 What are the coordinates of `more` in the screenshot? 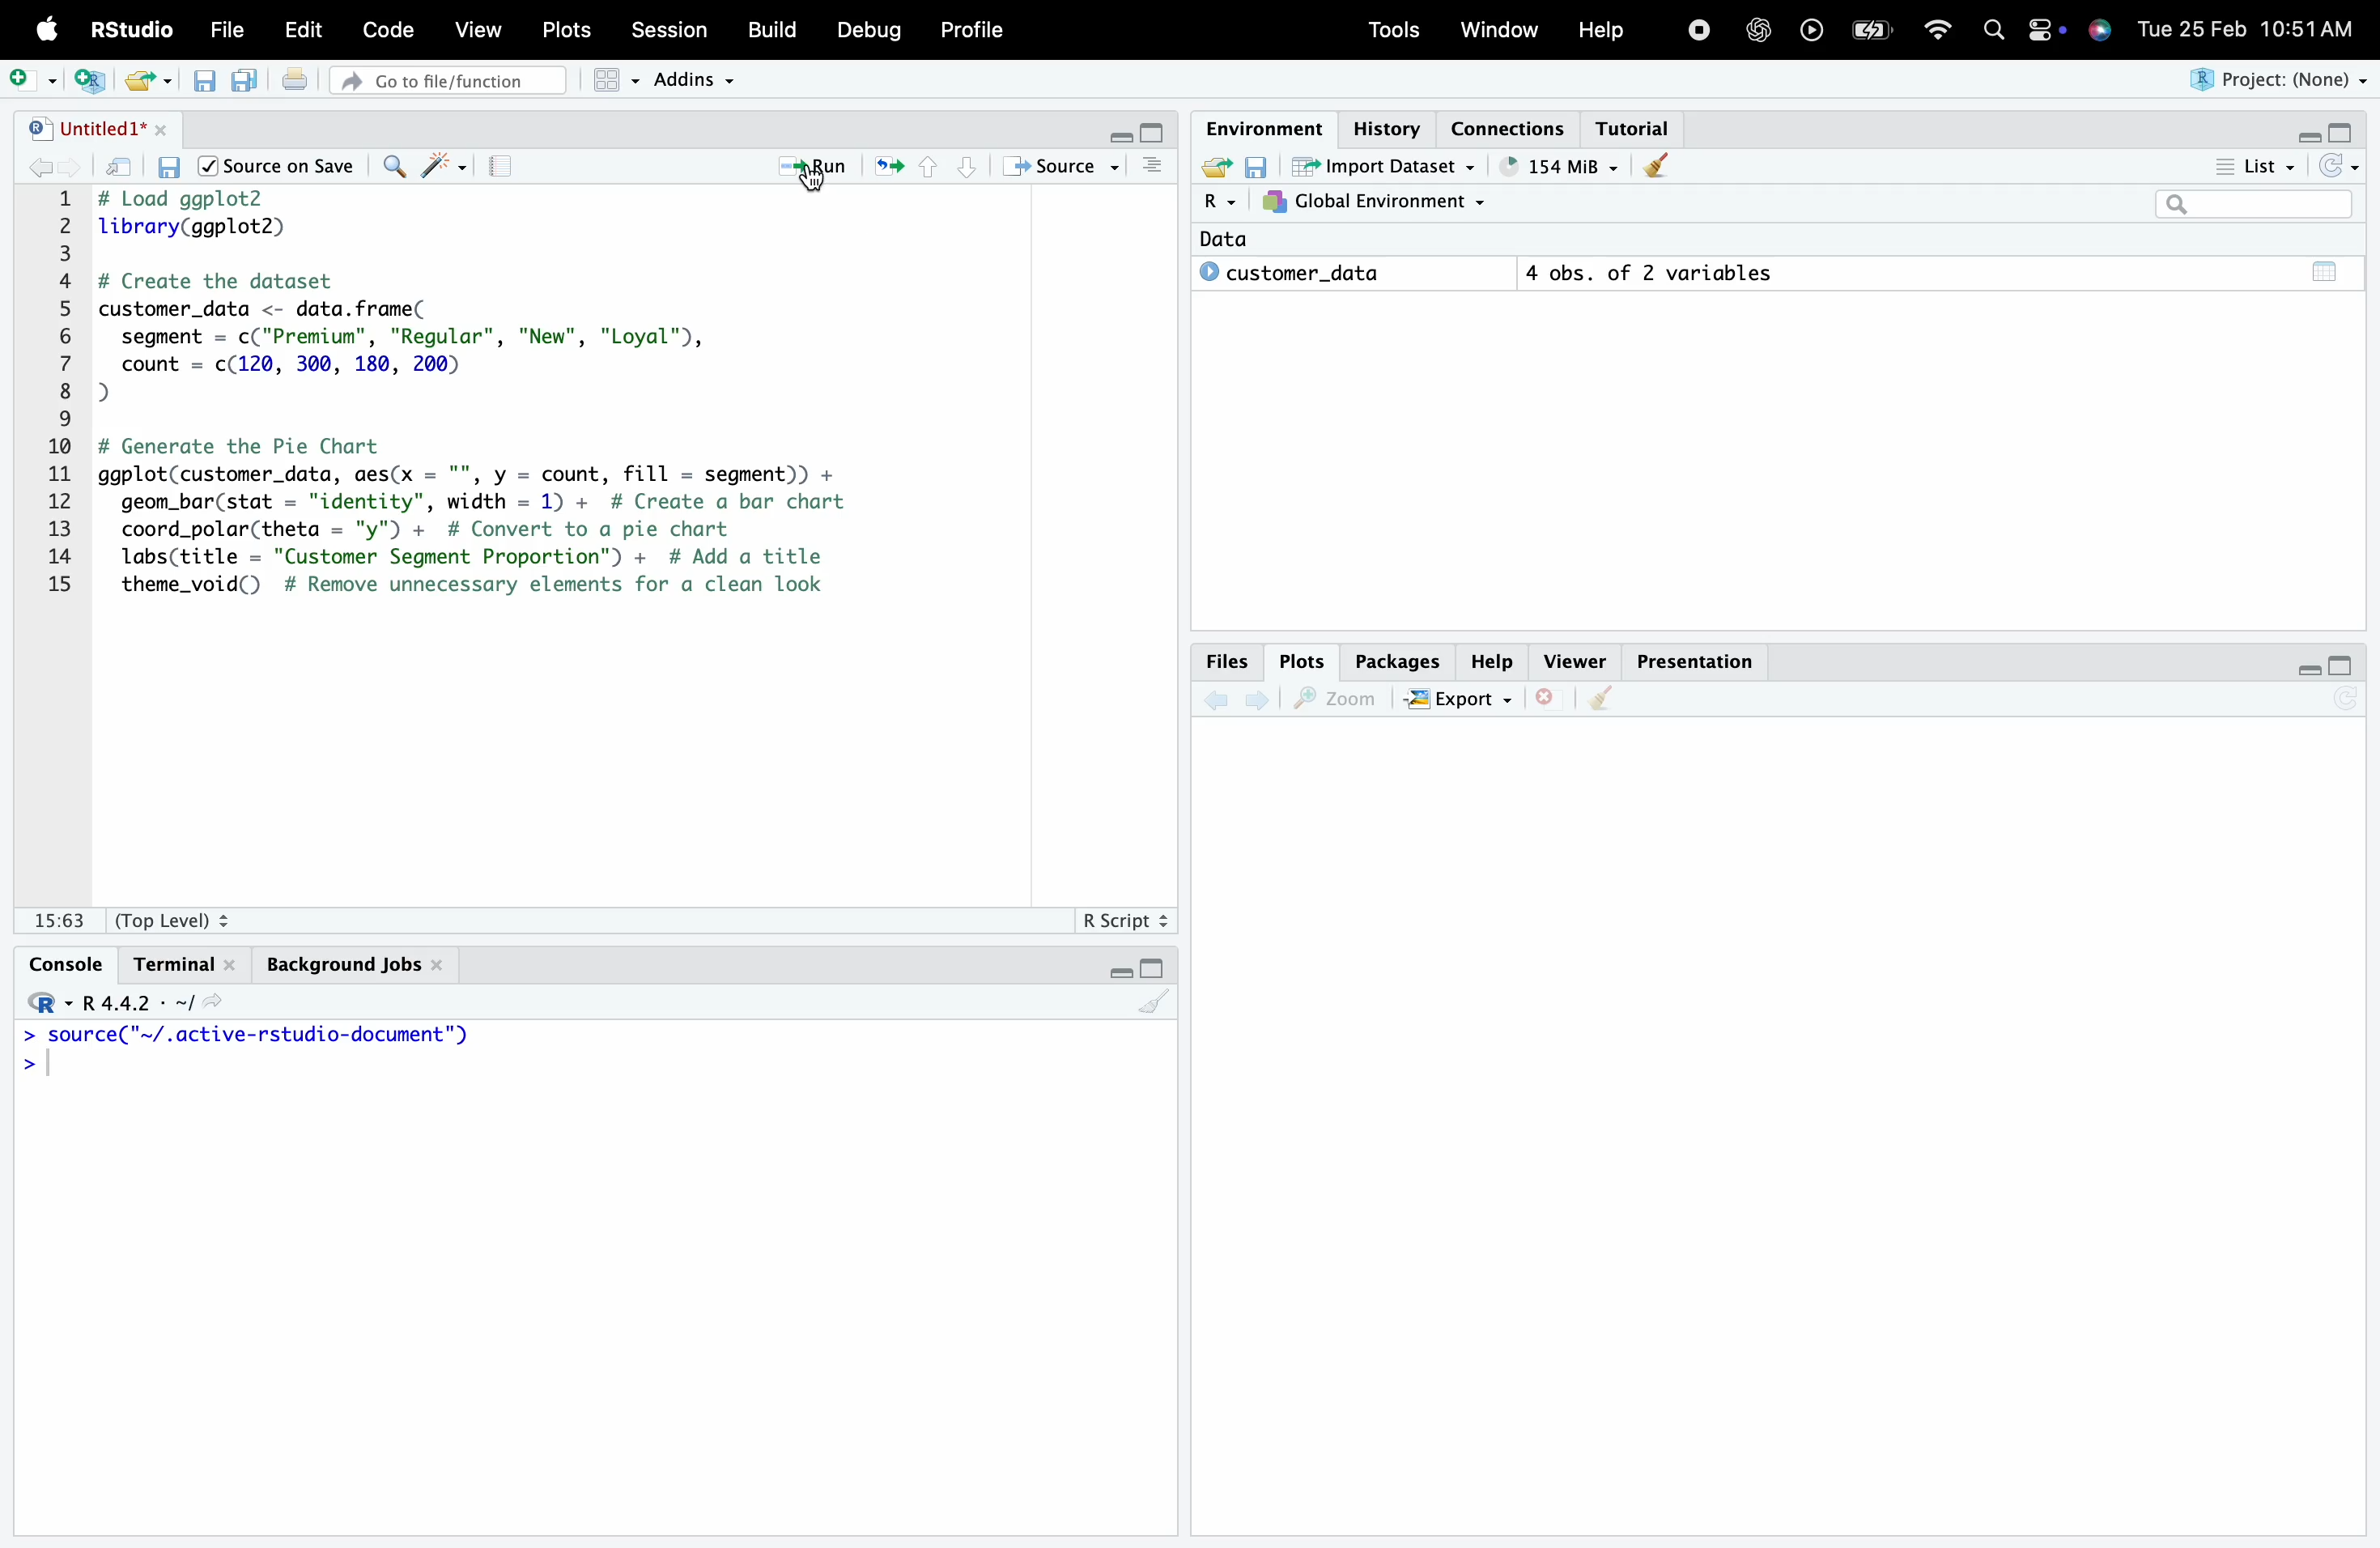 It's located at (1156, 172).